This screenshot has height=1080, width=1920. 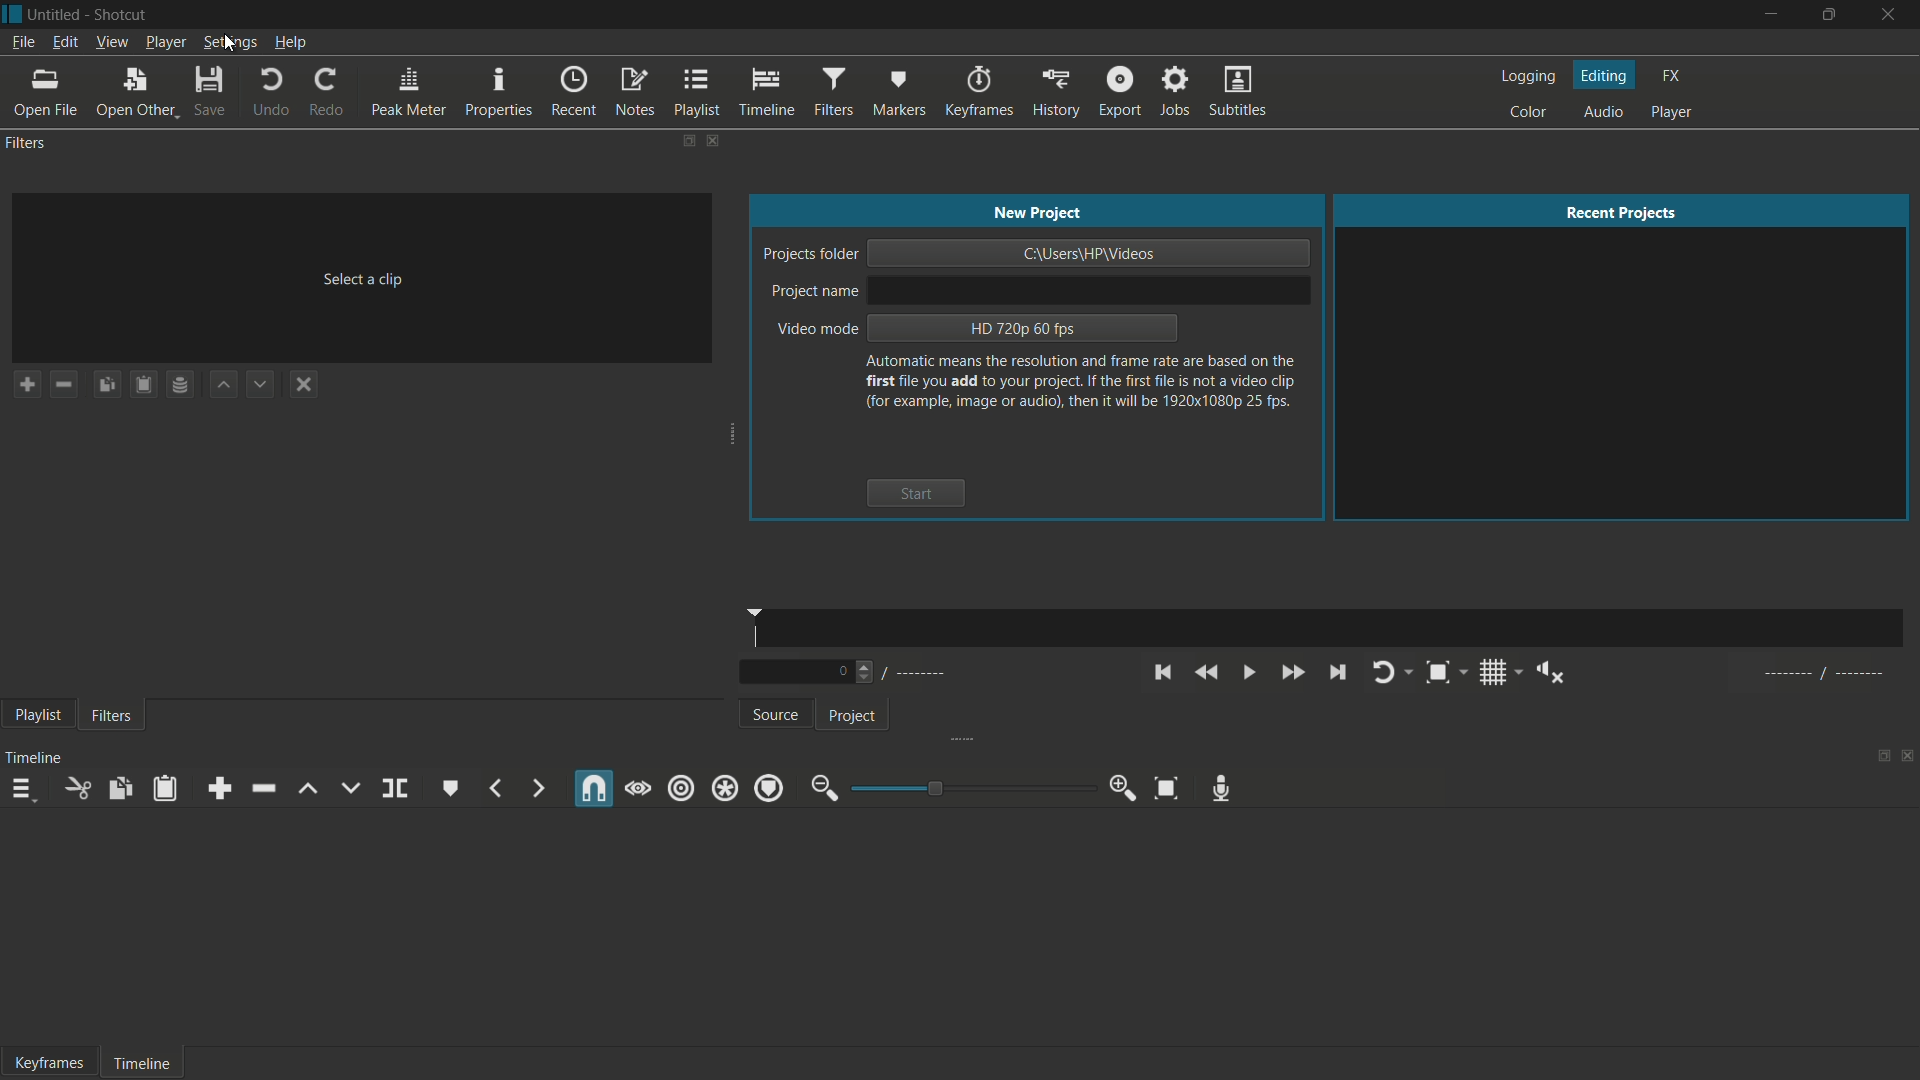 I want to click on history, so click(x=1056, y=92).